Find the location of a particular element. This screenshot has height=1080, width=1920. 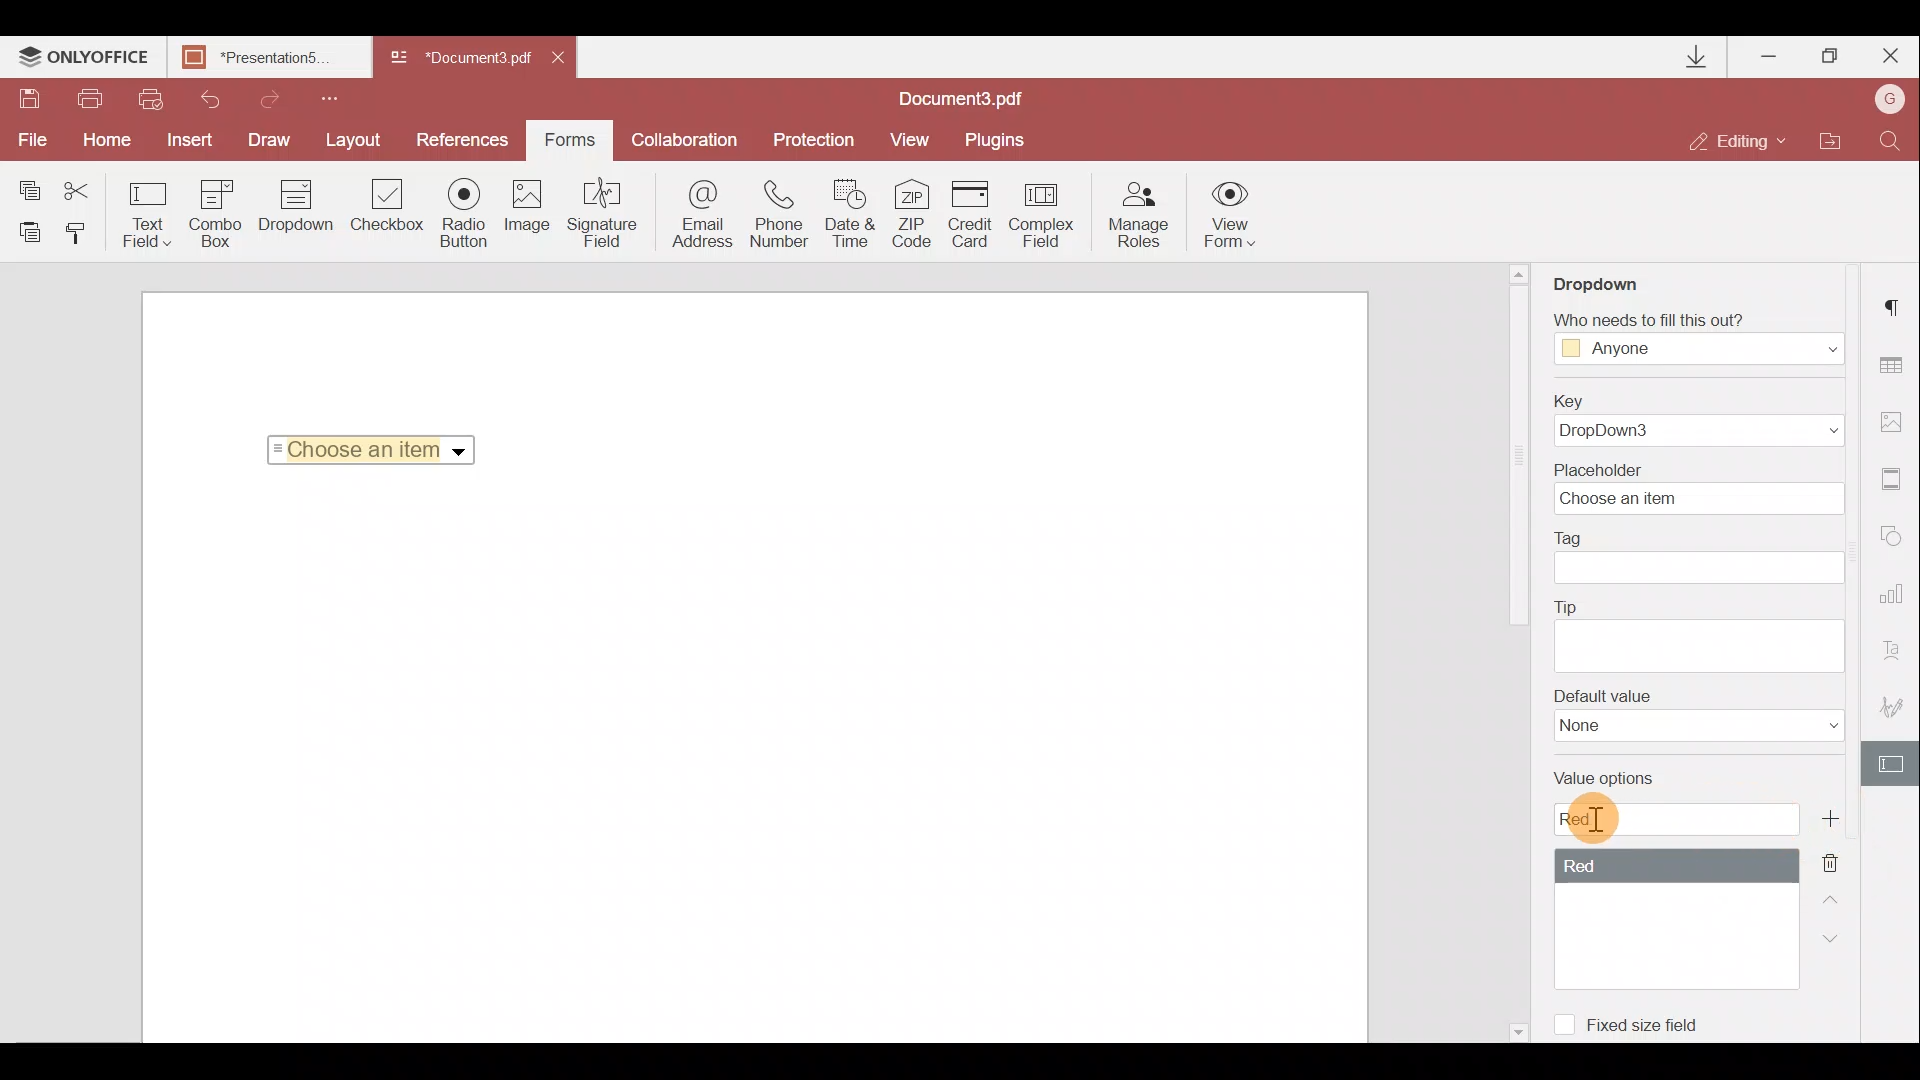

Chart settings is located at coordinates (1896, 594).